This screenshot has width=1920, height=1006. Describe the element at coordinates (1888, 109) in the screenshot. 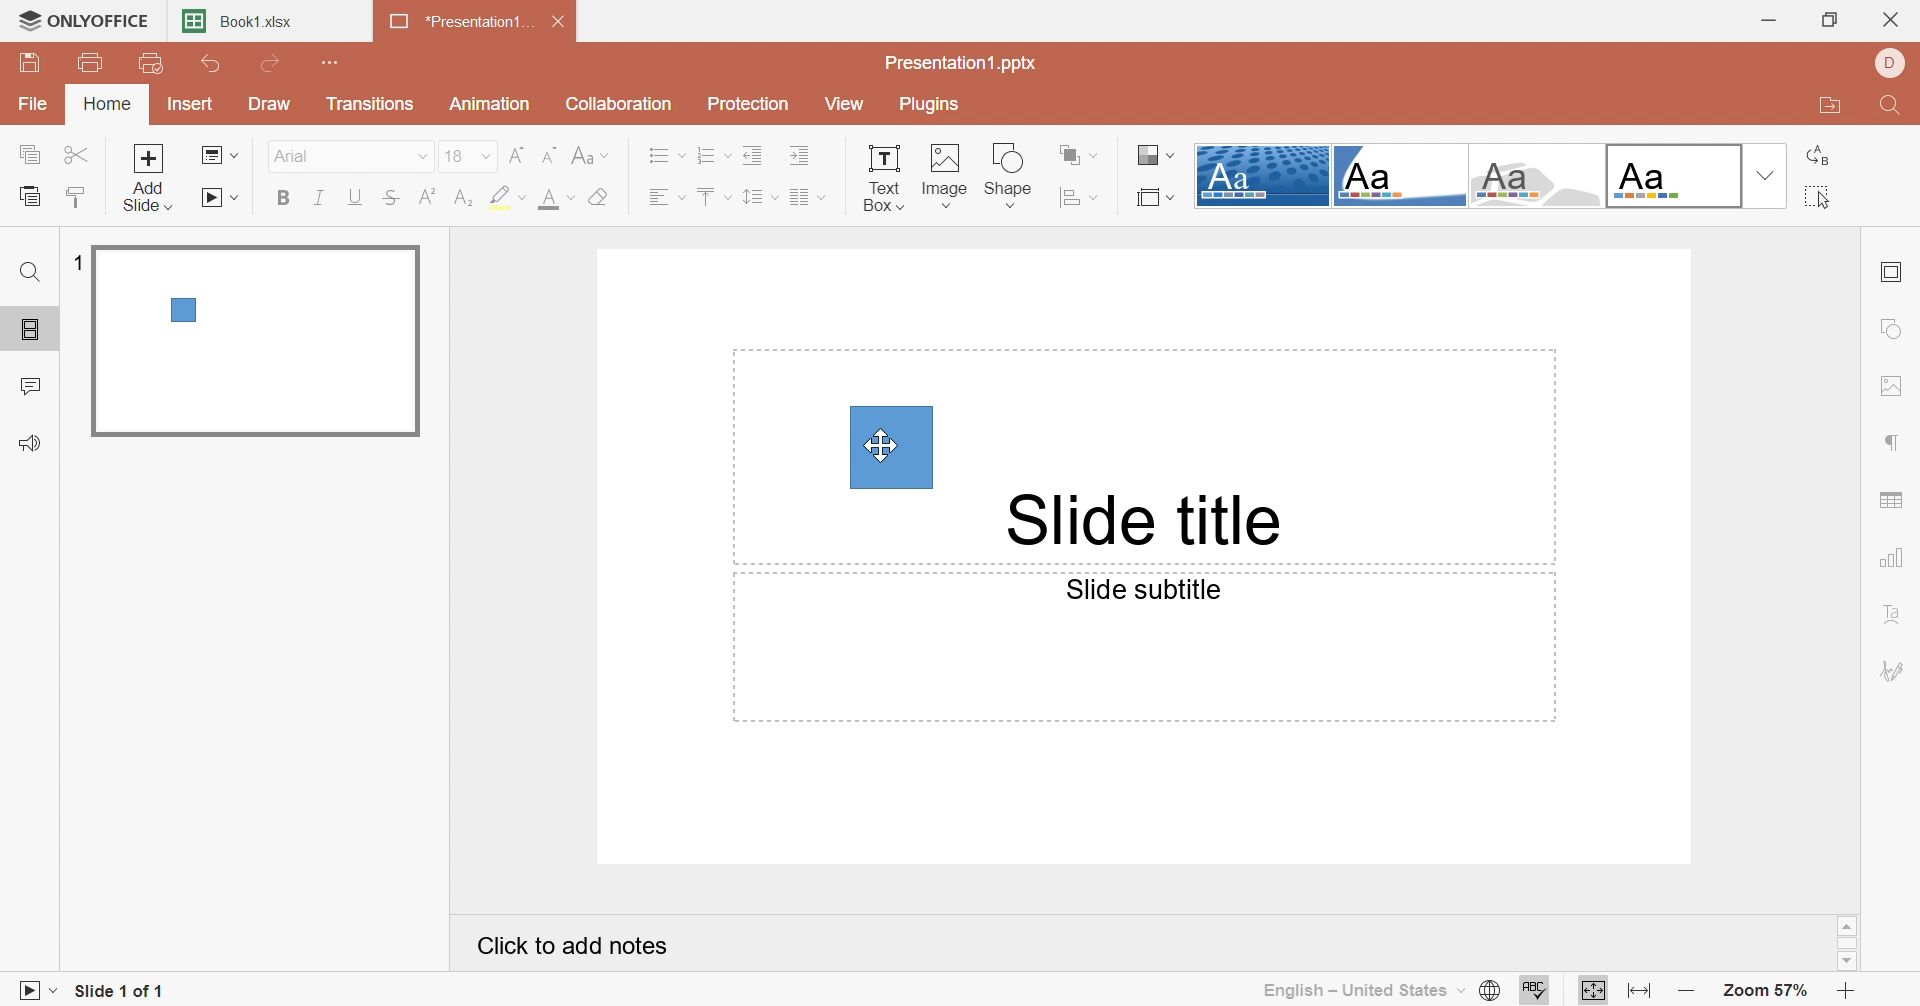

I see `Find` at that location.